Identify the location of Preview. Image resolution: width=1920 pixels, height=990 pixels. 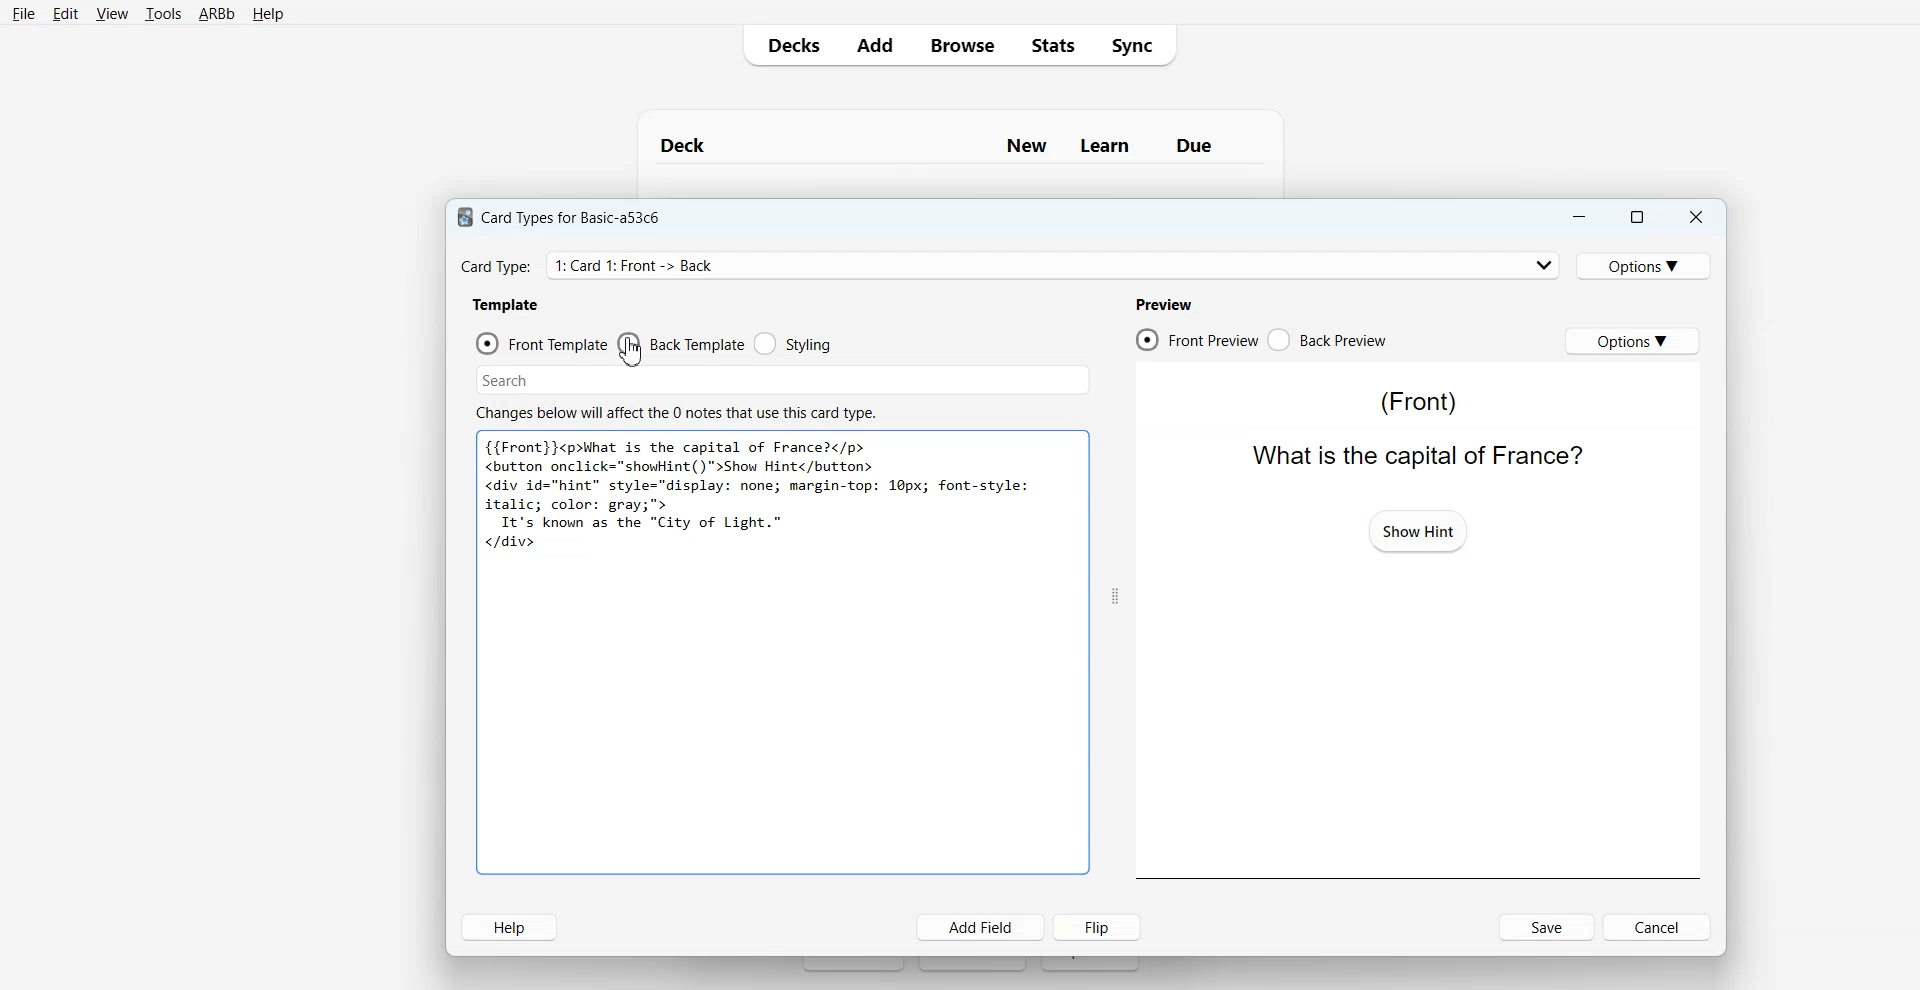
(1163, 304).